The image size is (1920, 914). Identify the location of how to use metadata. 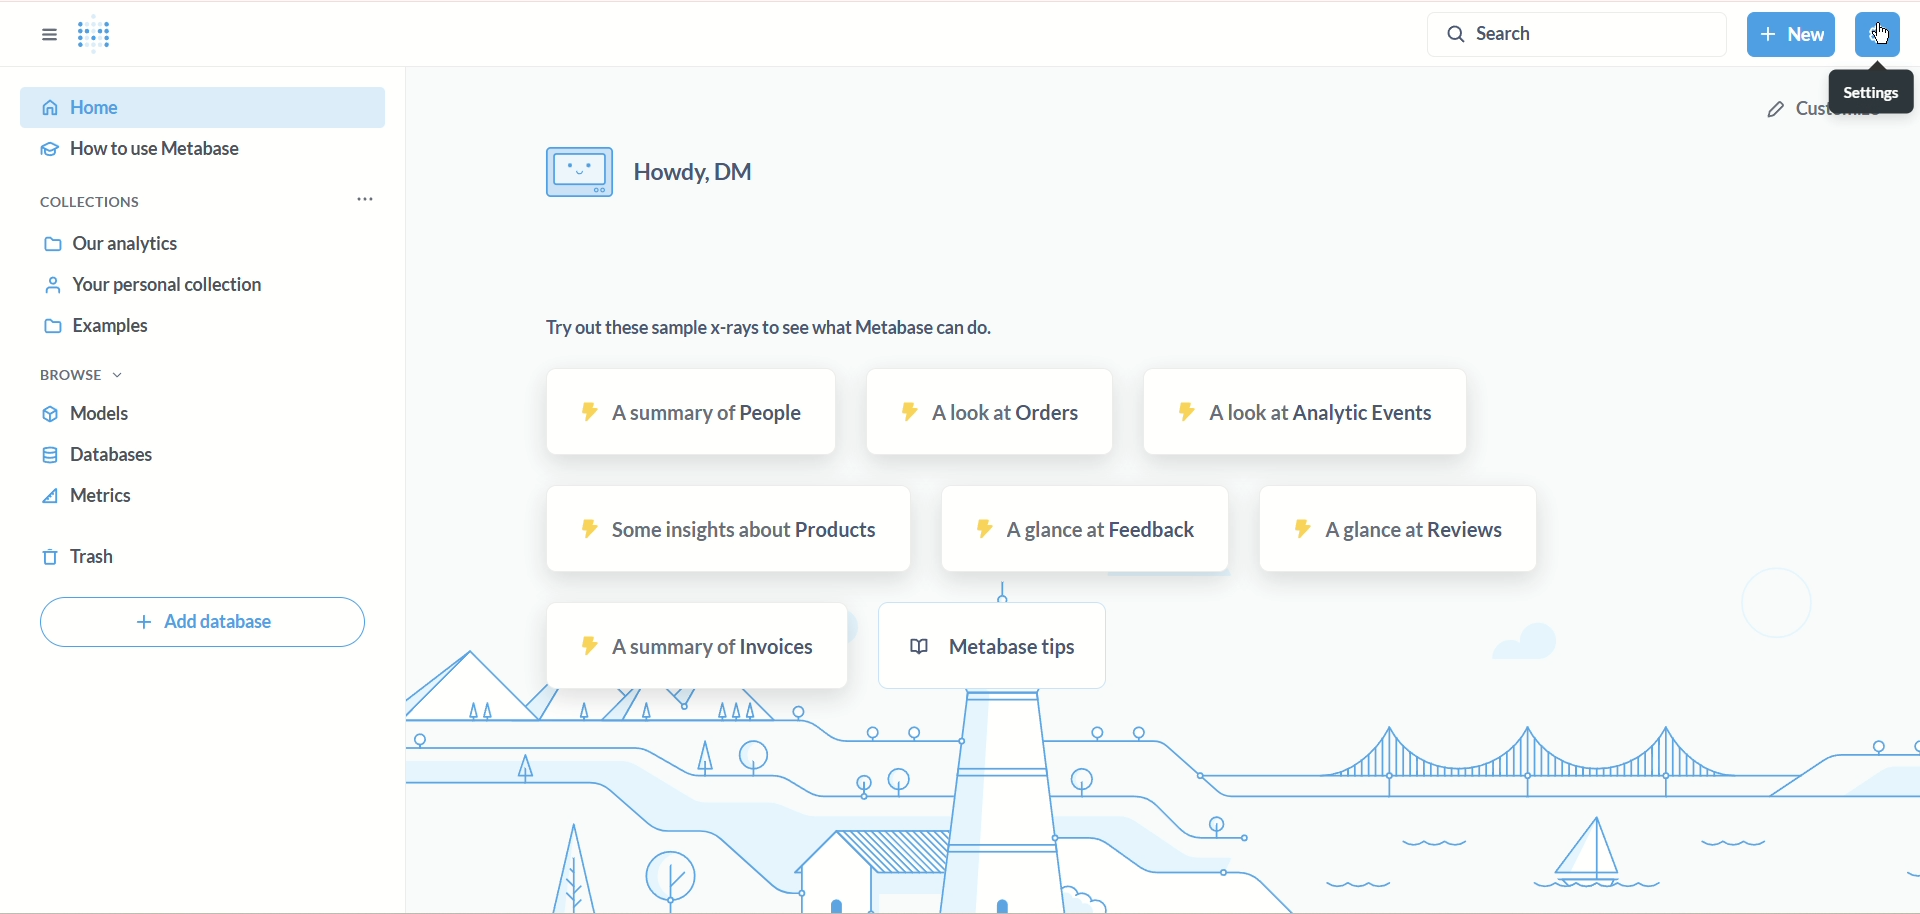
(145, 151).